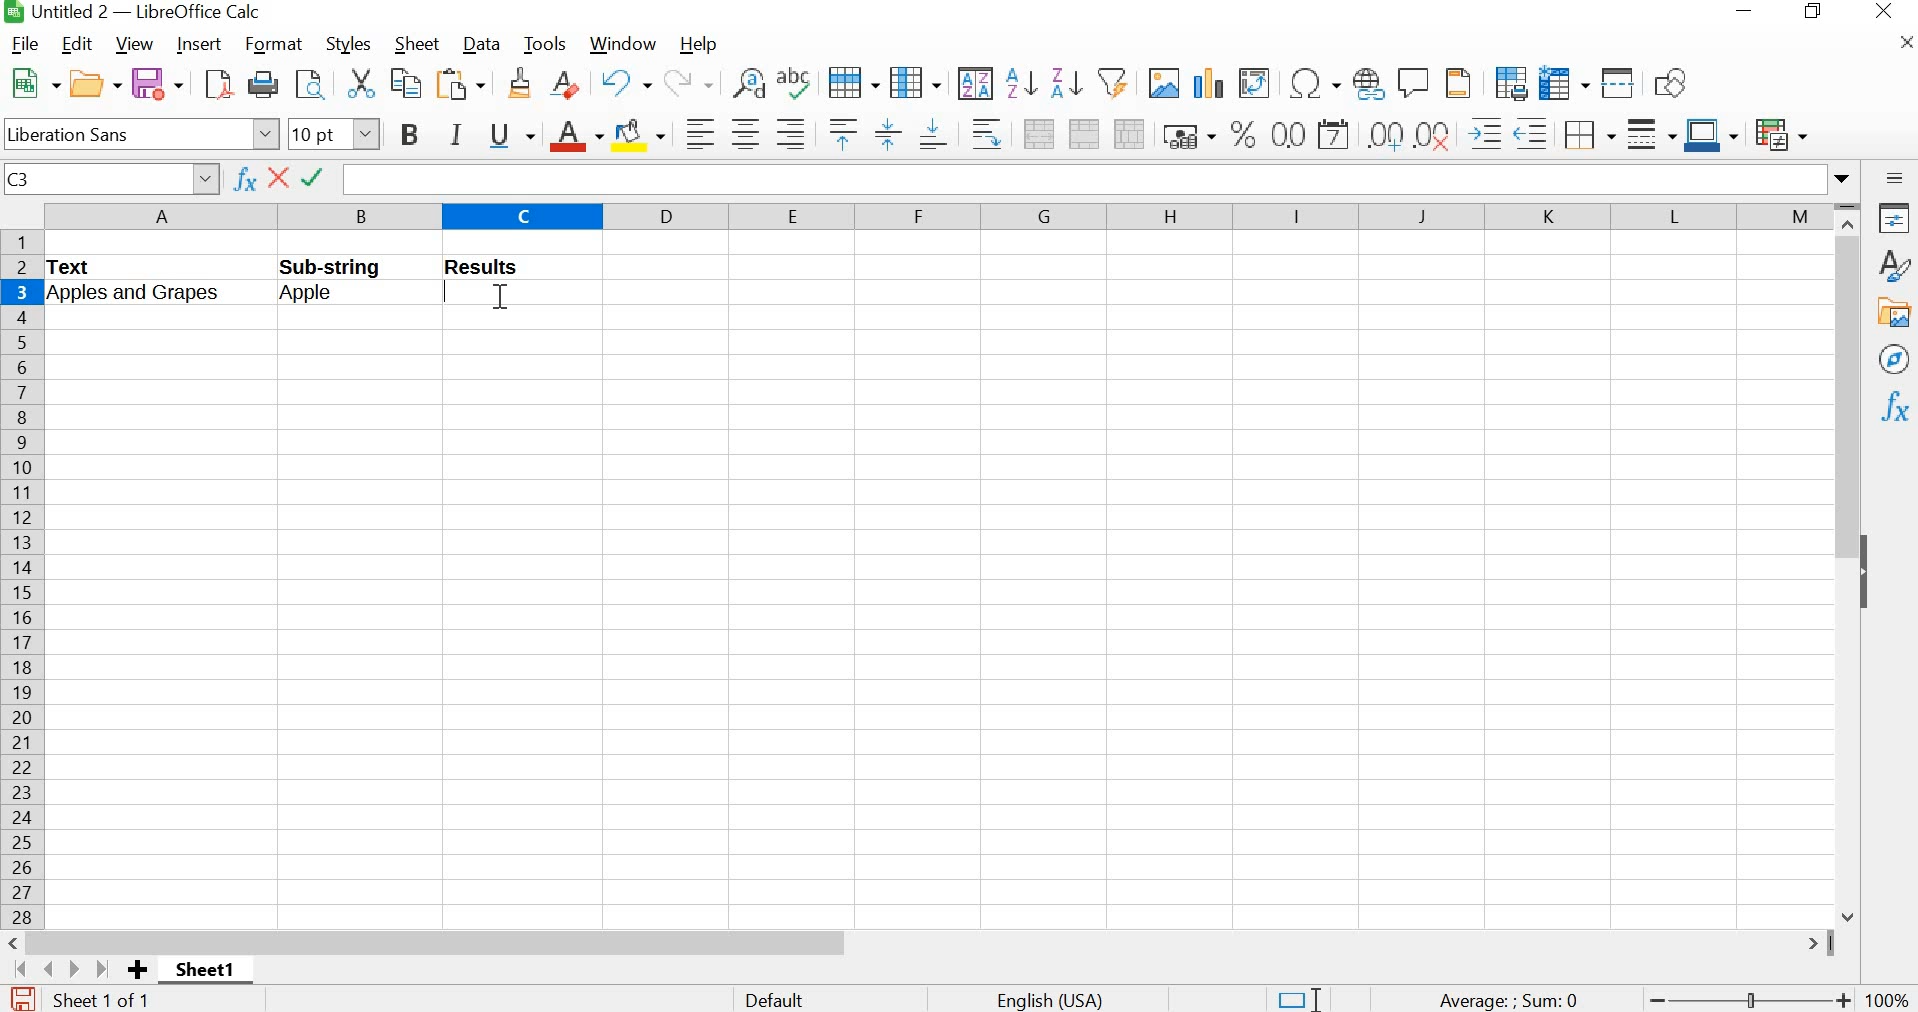 This screenshot has height=1012, width=1918. What do you see at coordinates (688, 82) in the screenshot?
I see `redo` at bounding box center [688, 82].